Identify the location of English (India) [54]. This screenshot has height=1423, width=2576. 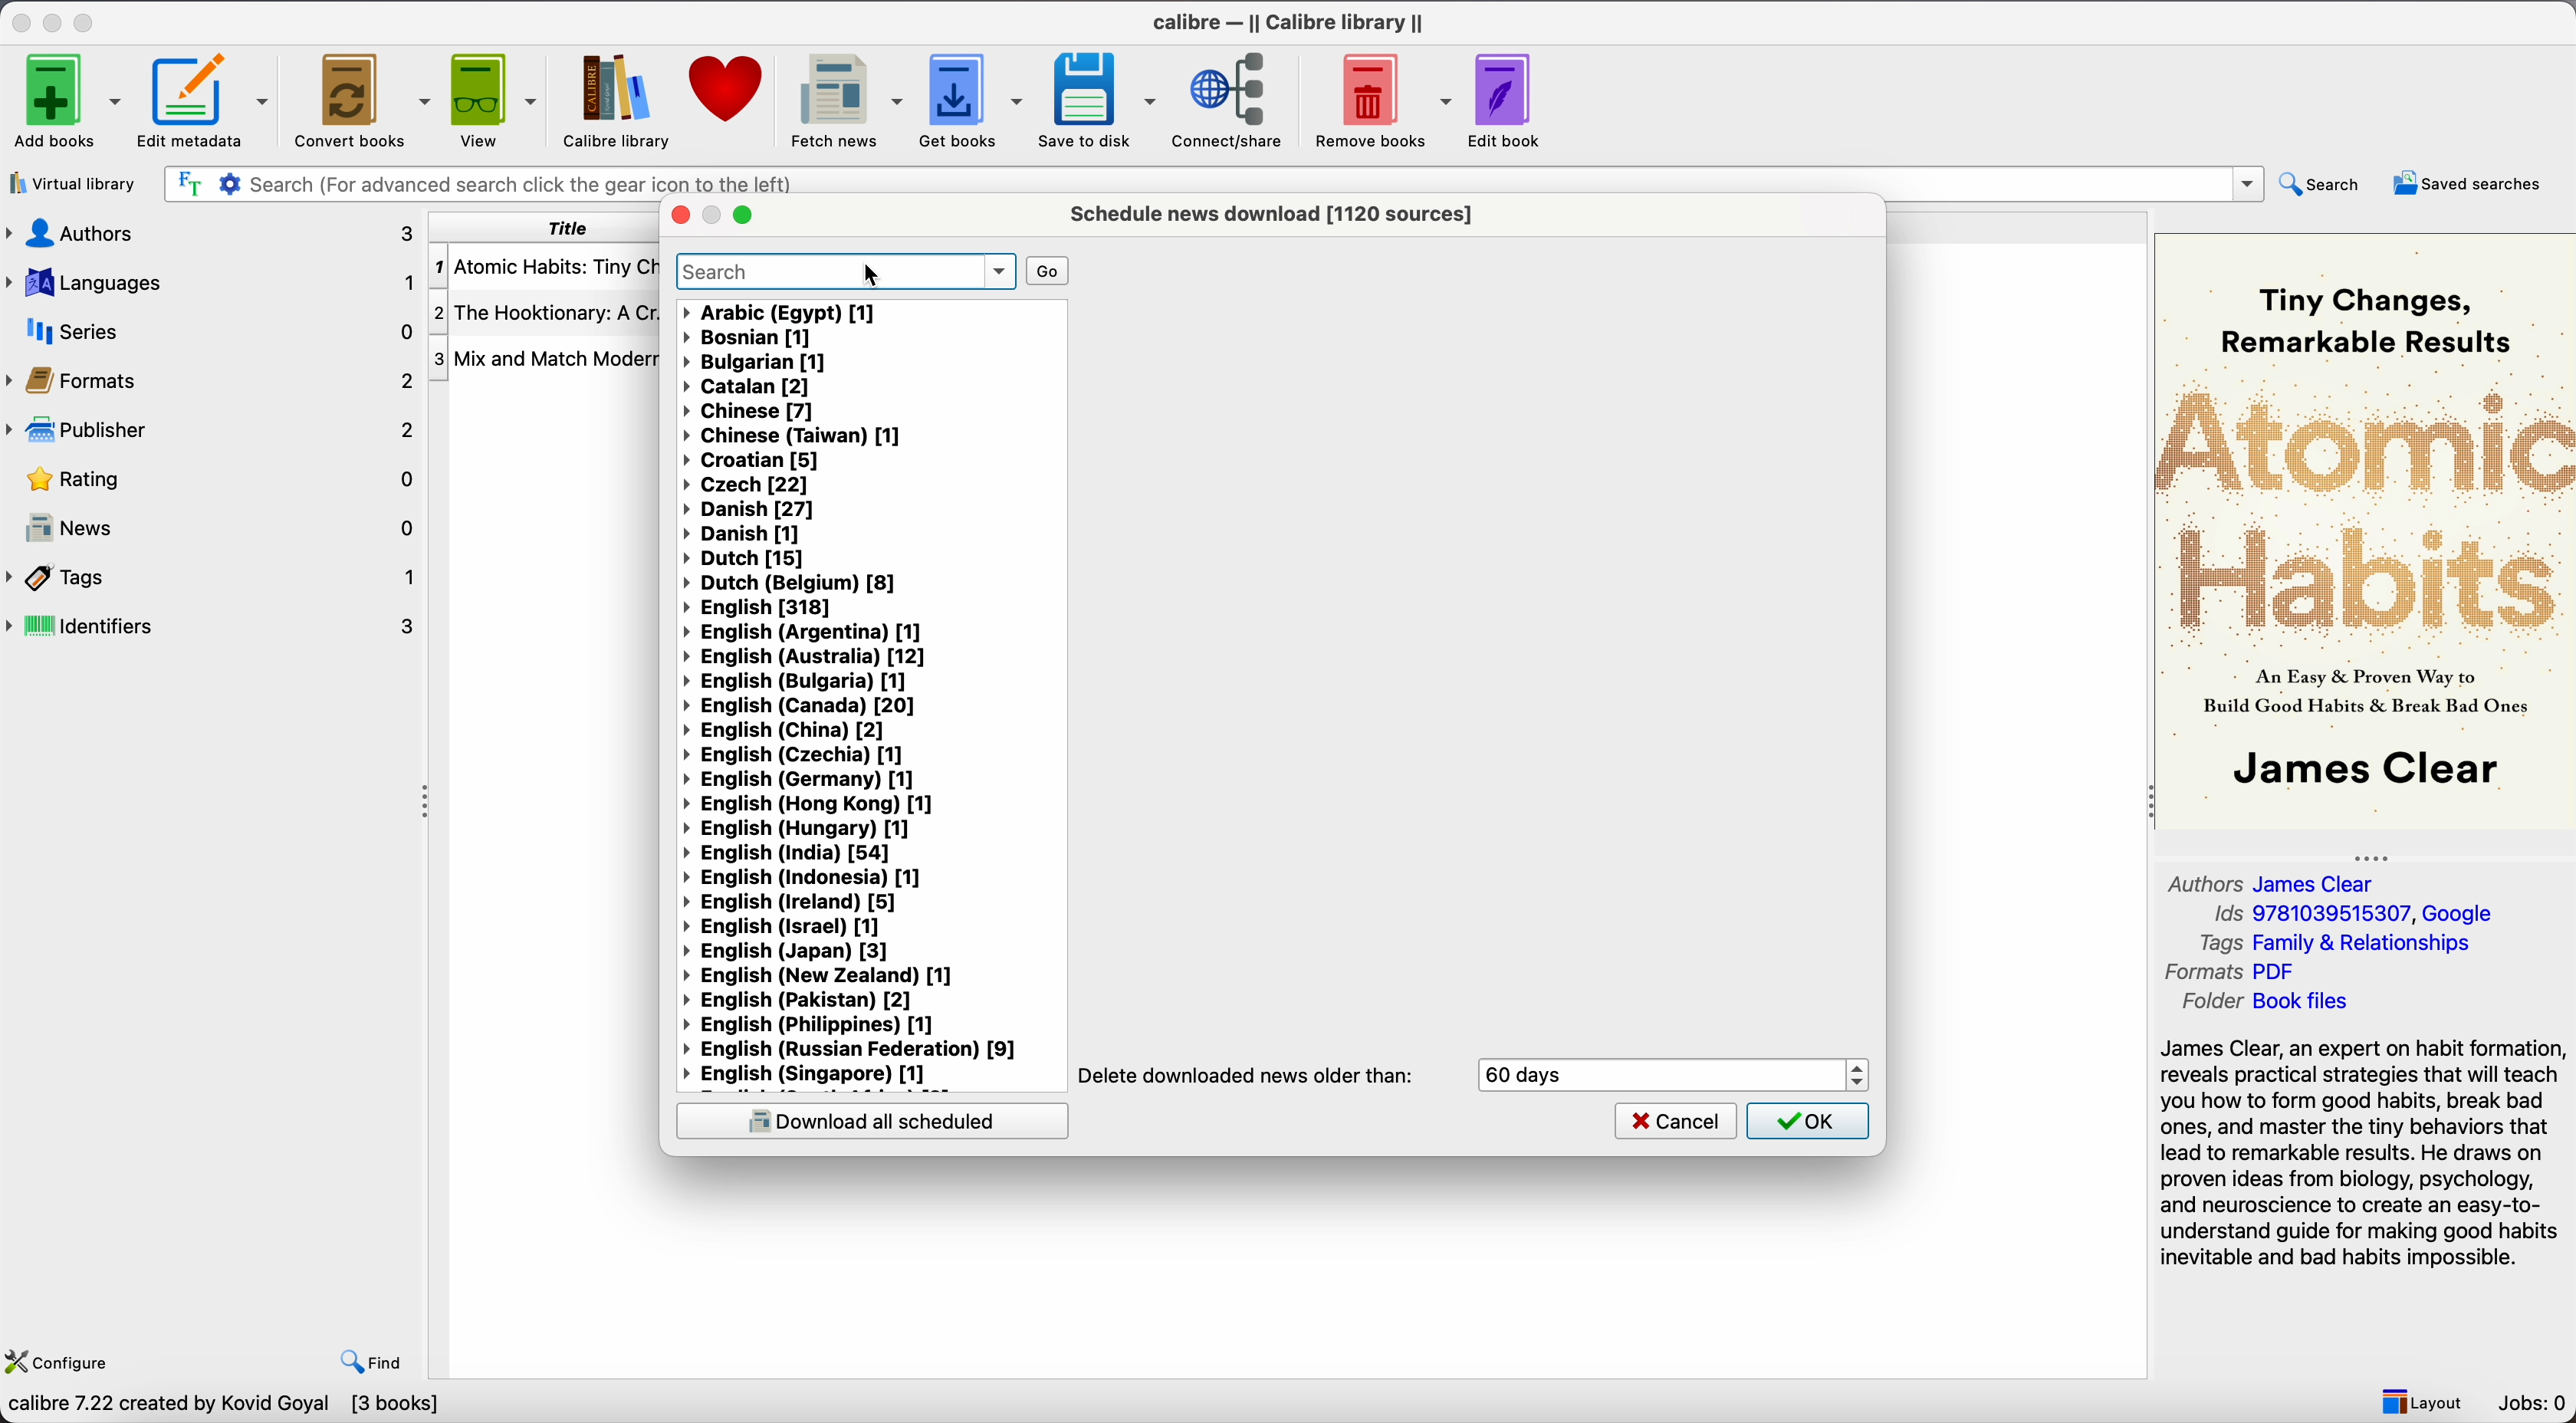
(786, 854).